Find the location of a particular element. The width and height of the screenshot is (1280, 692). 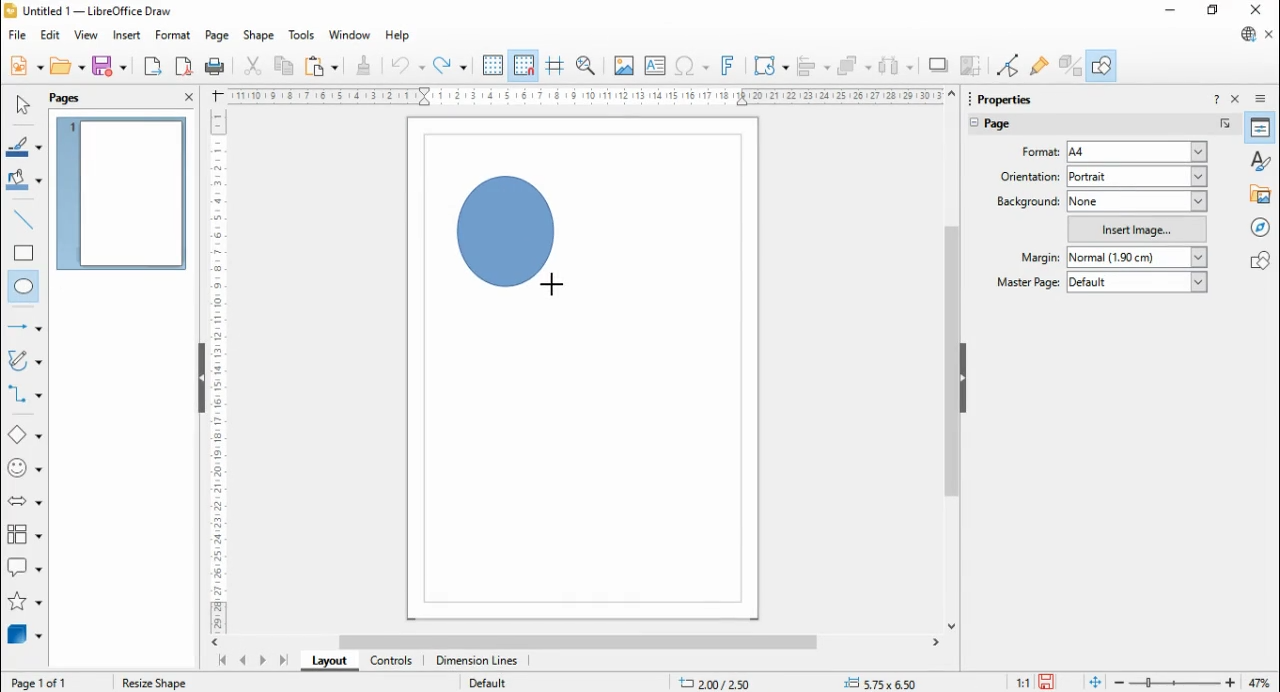

select at least three objects to distribute is located at coordinates (896, 67).